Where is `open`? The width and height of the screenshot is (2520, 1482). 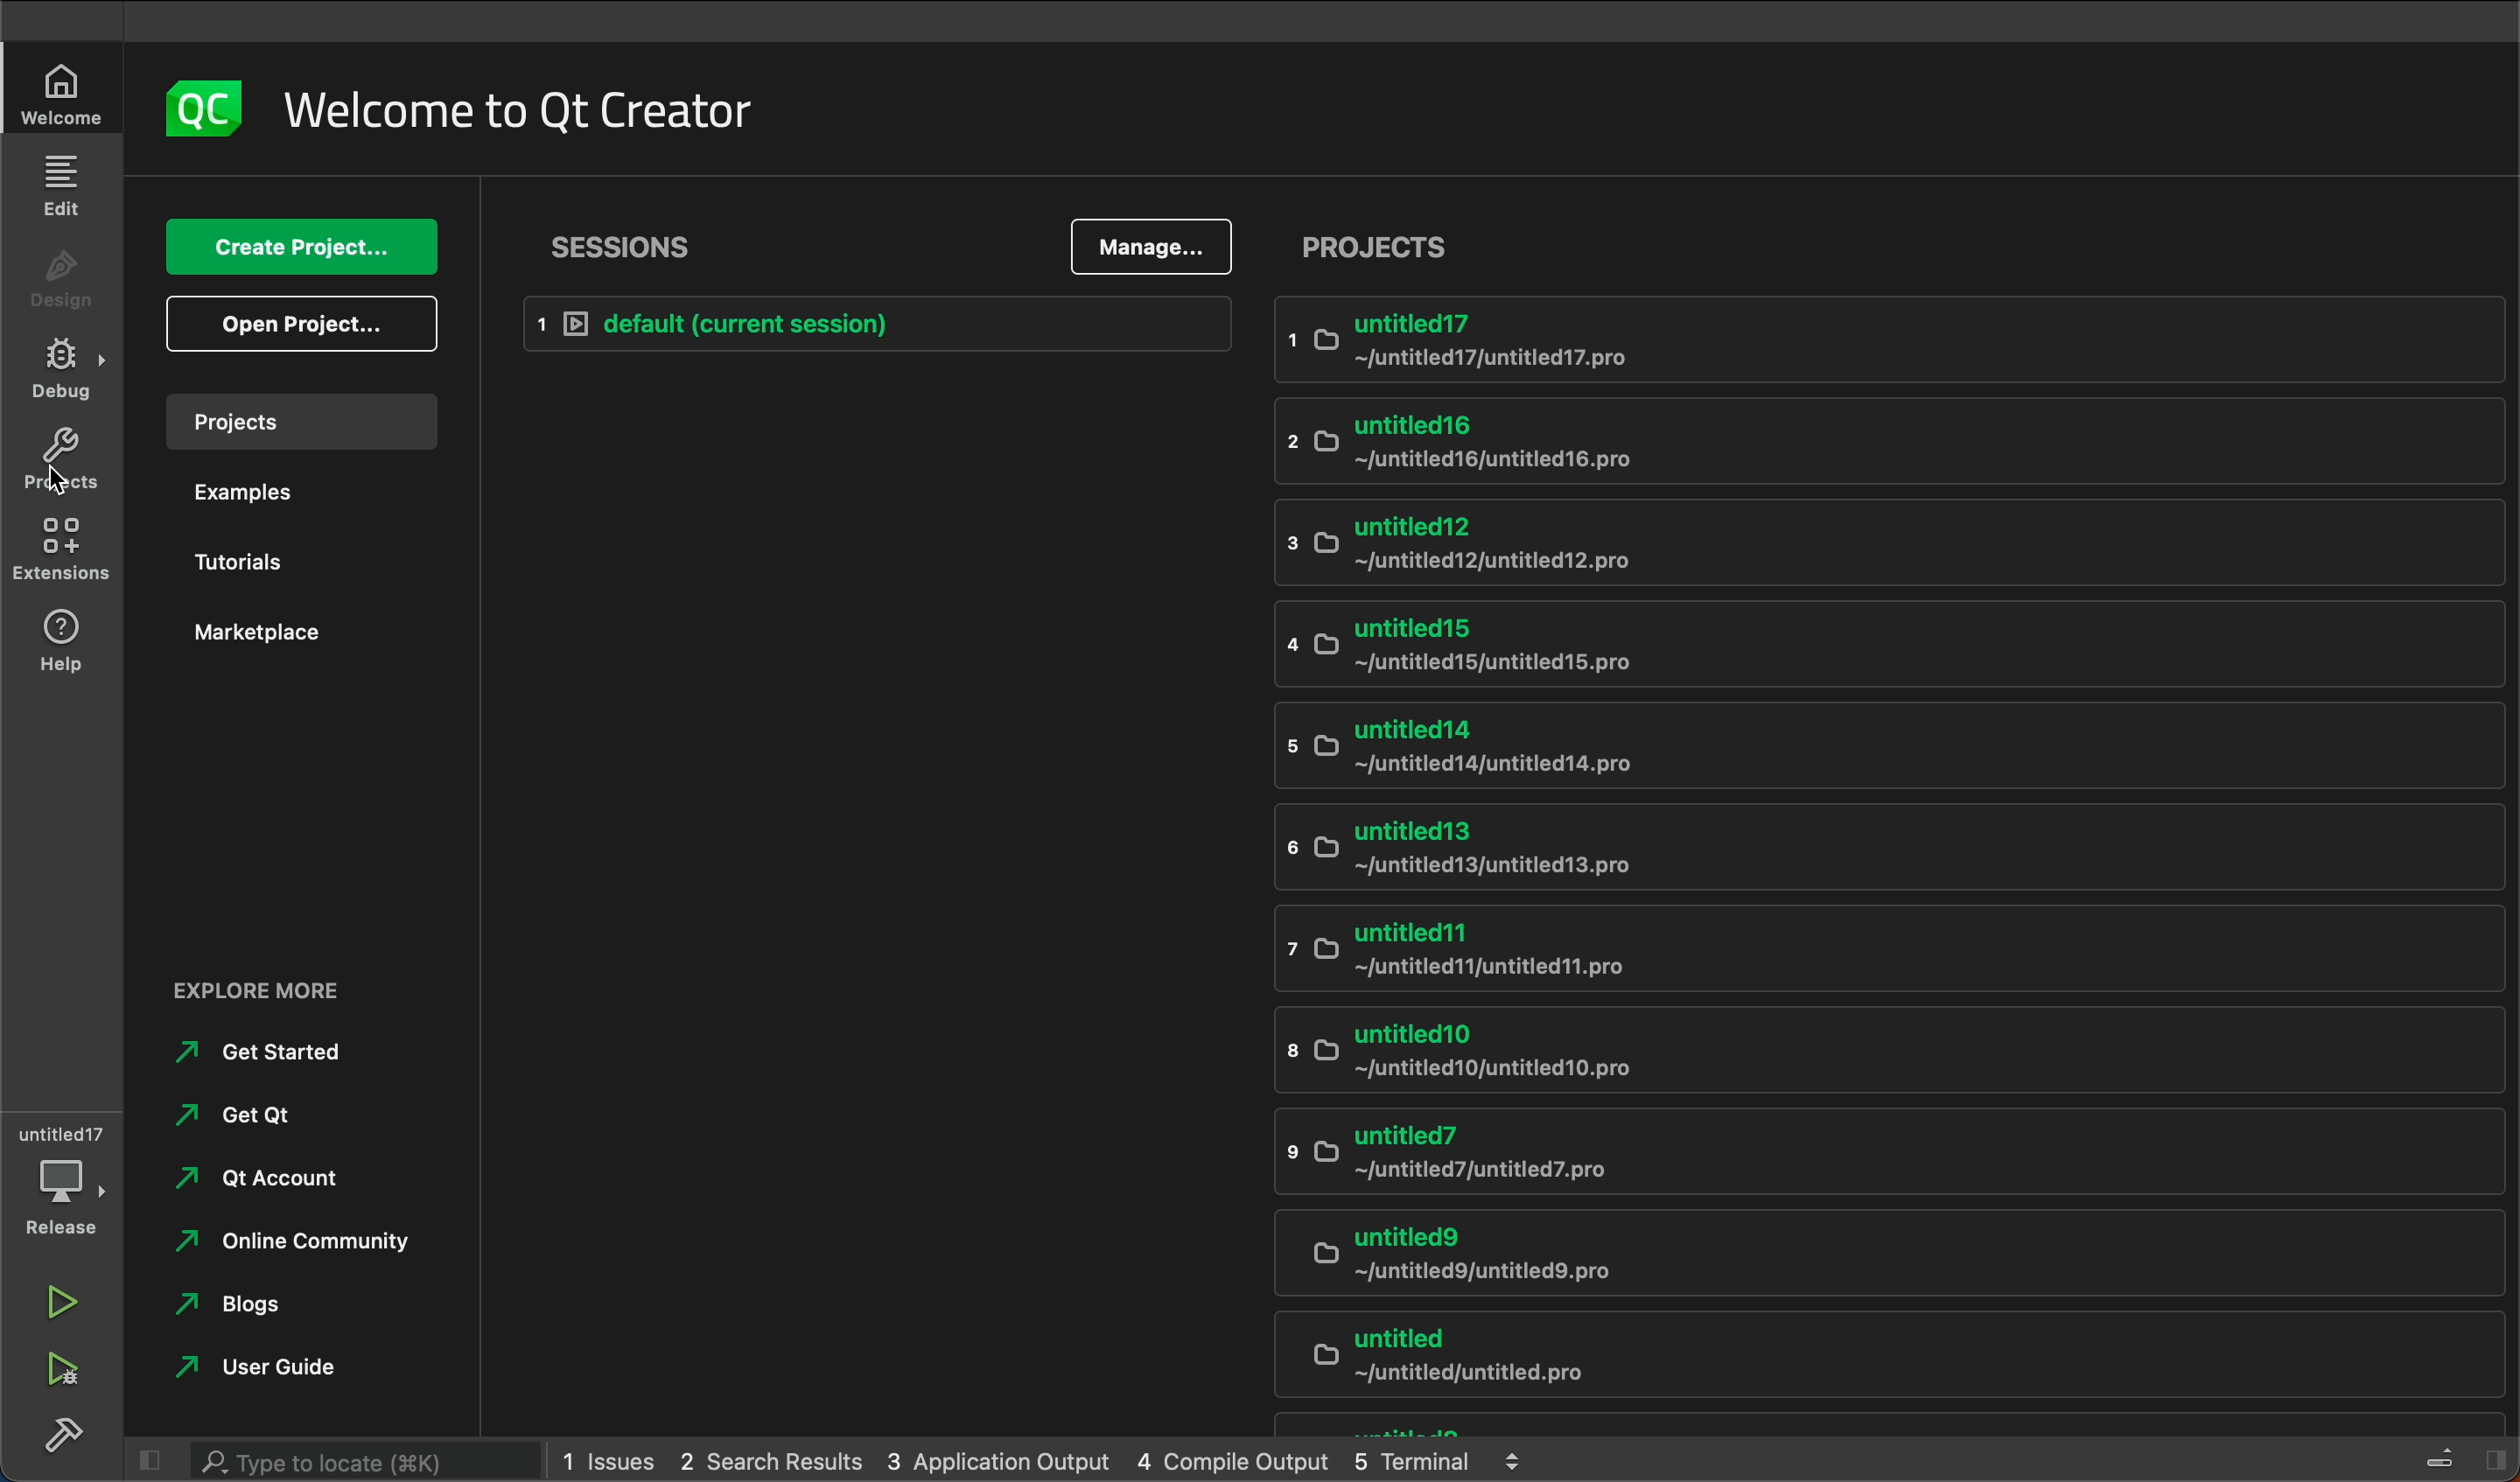
open is located at coordinates (301, 326).